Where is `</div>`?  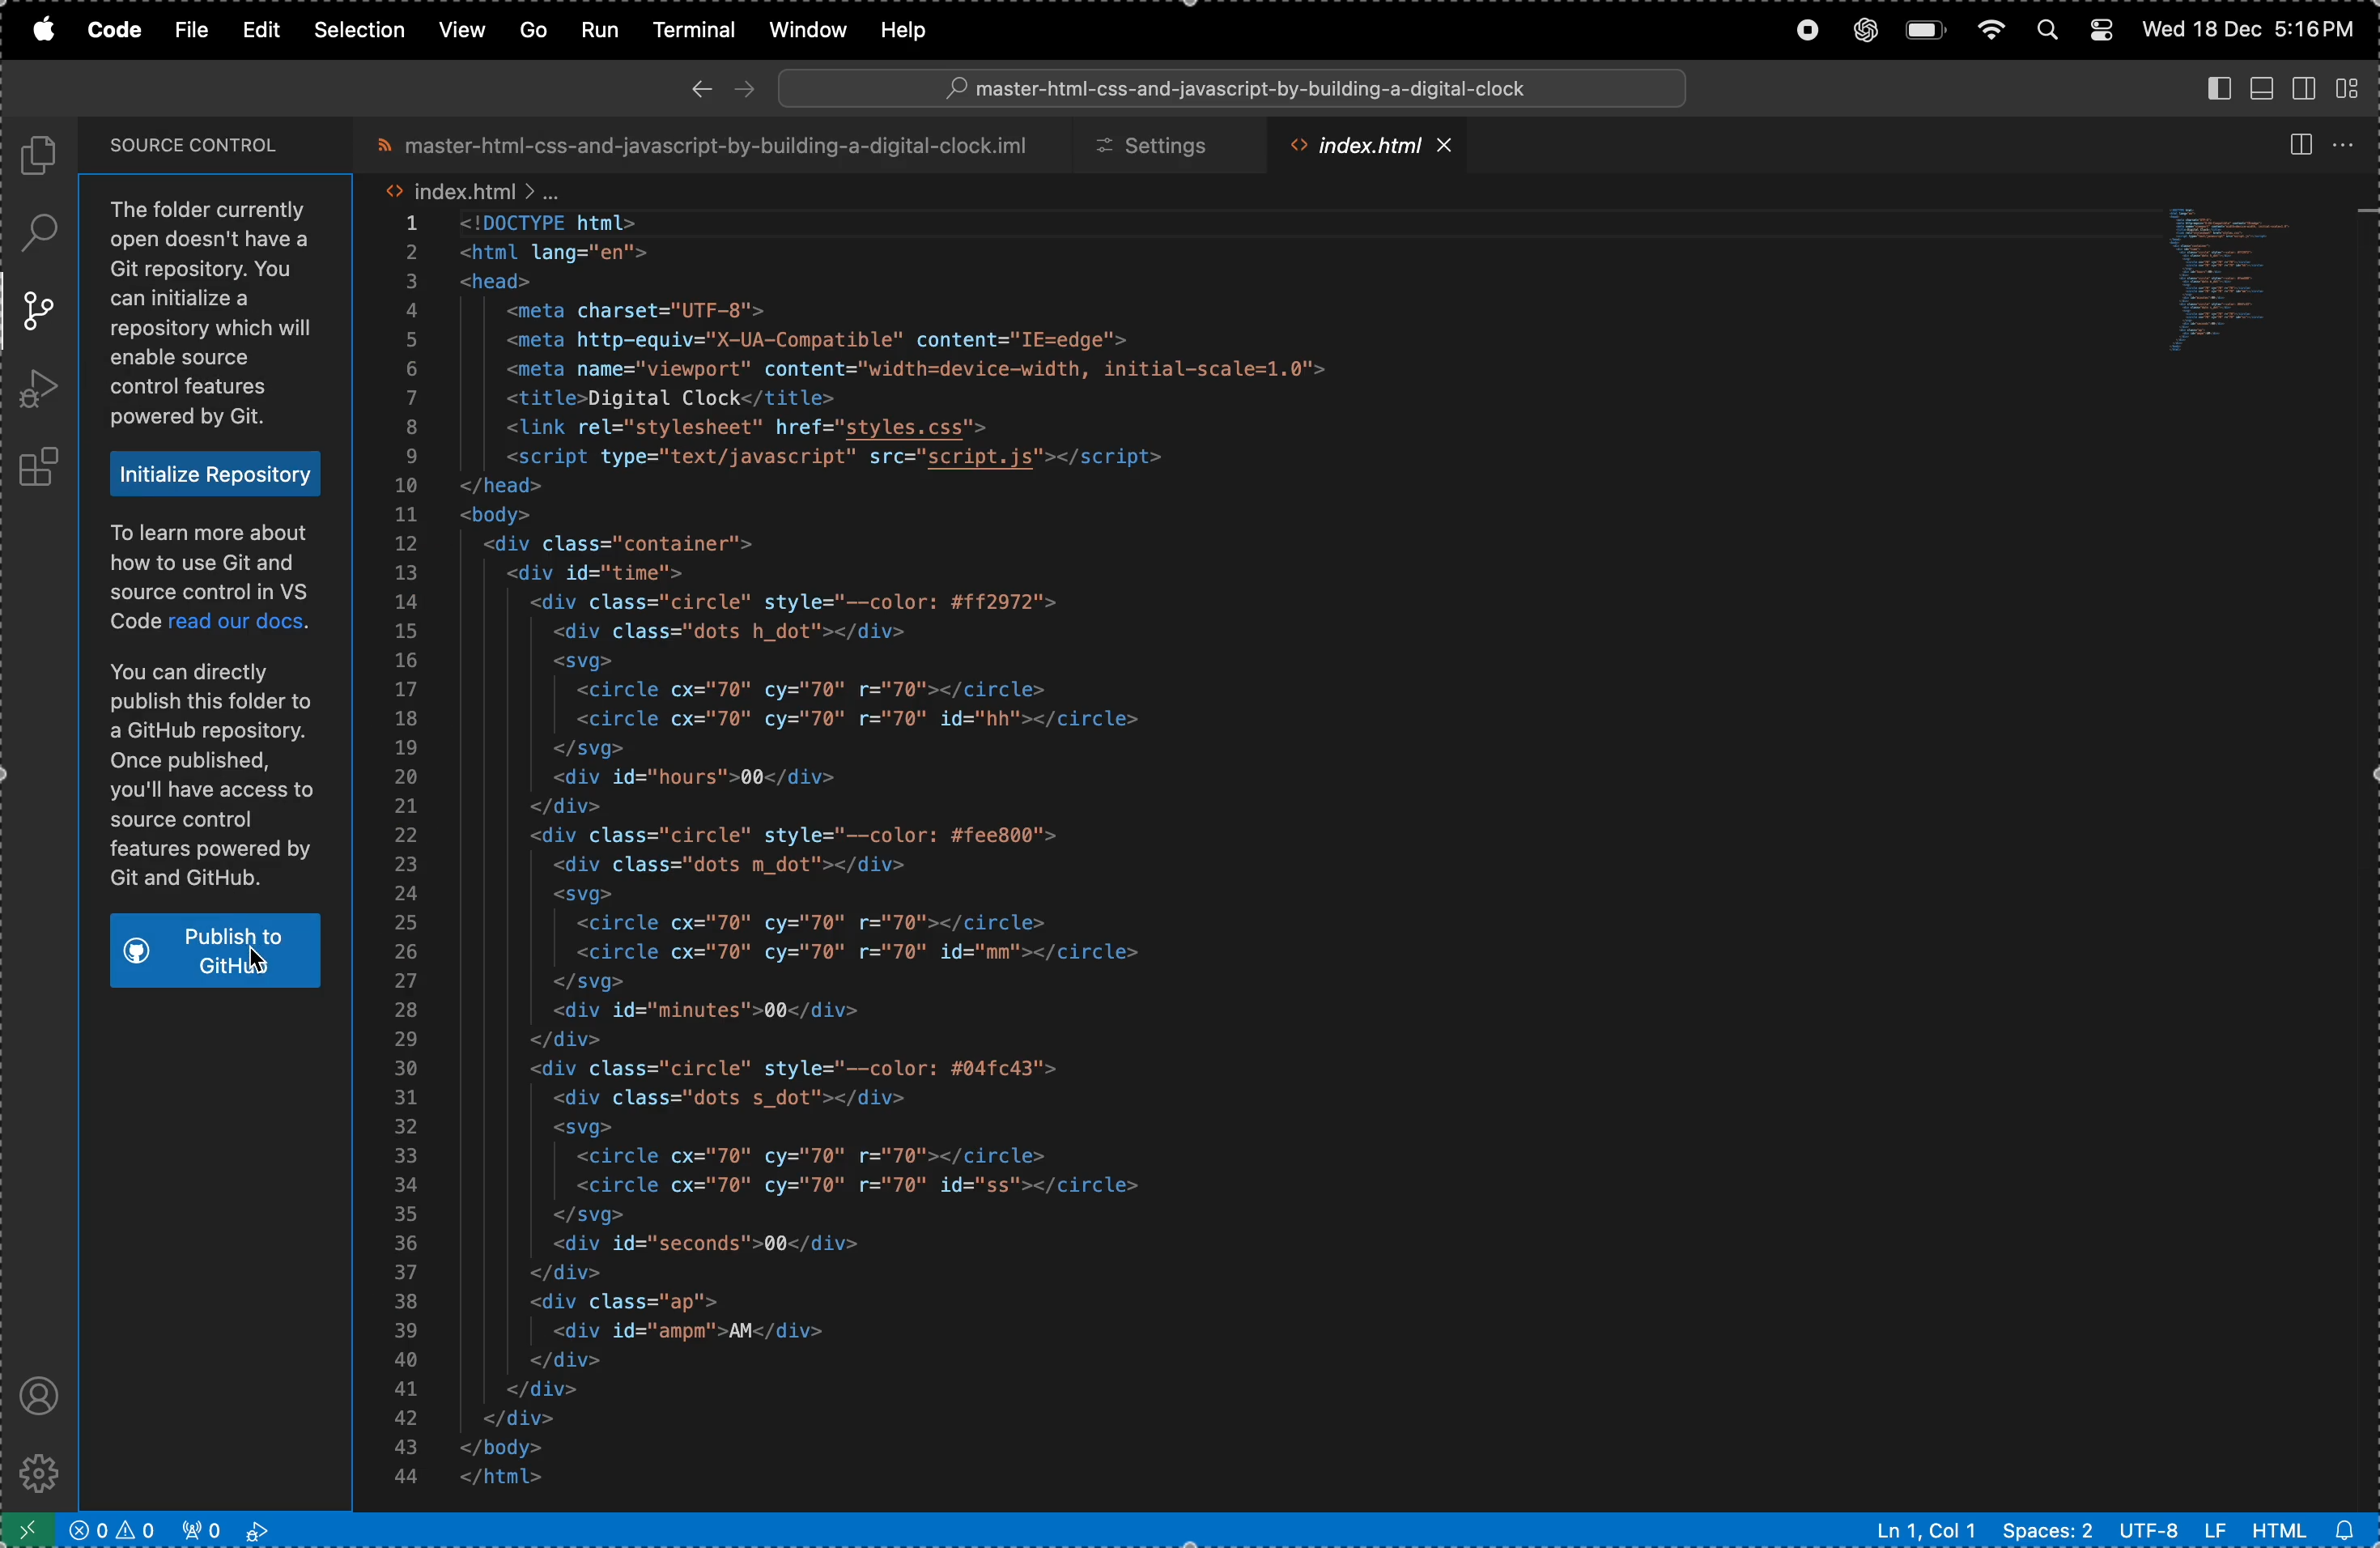
</div> is located at coordinates (587, 807).